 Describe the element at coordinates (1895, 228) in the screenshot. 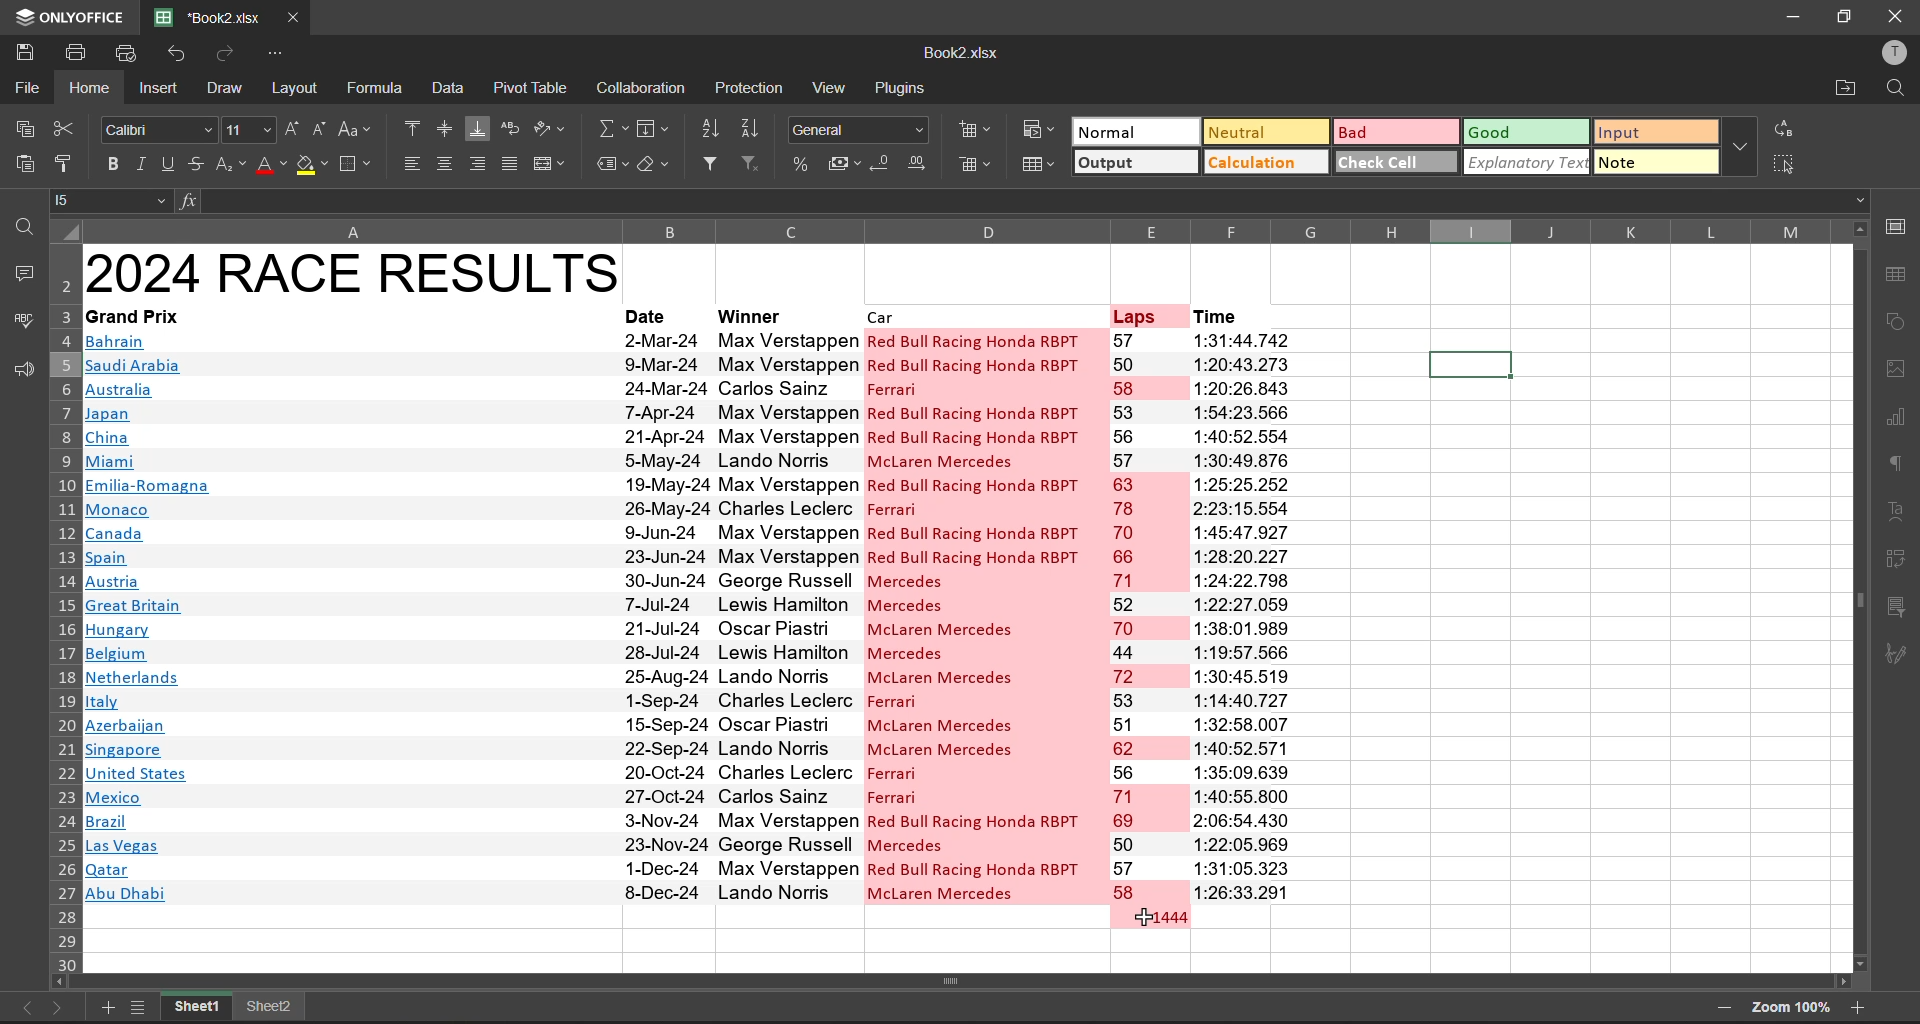

I see `call settings` at that location.